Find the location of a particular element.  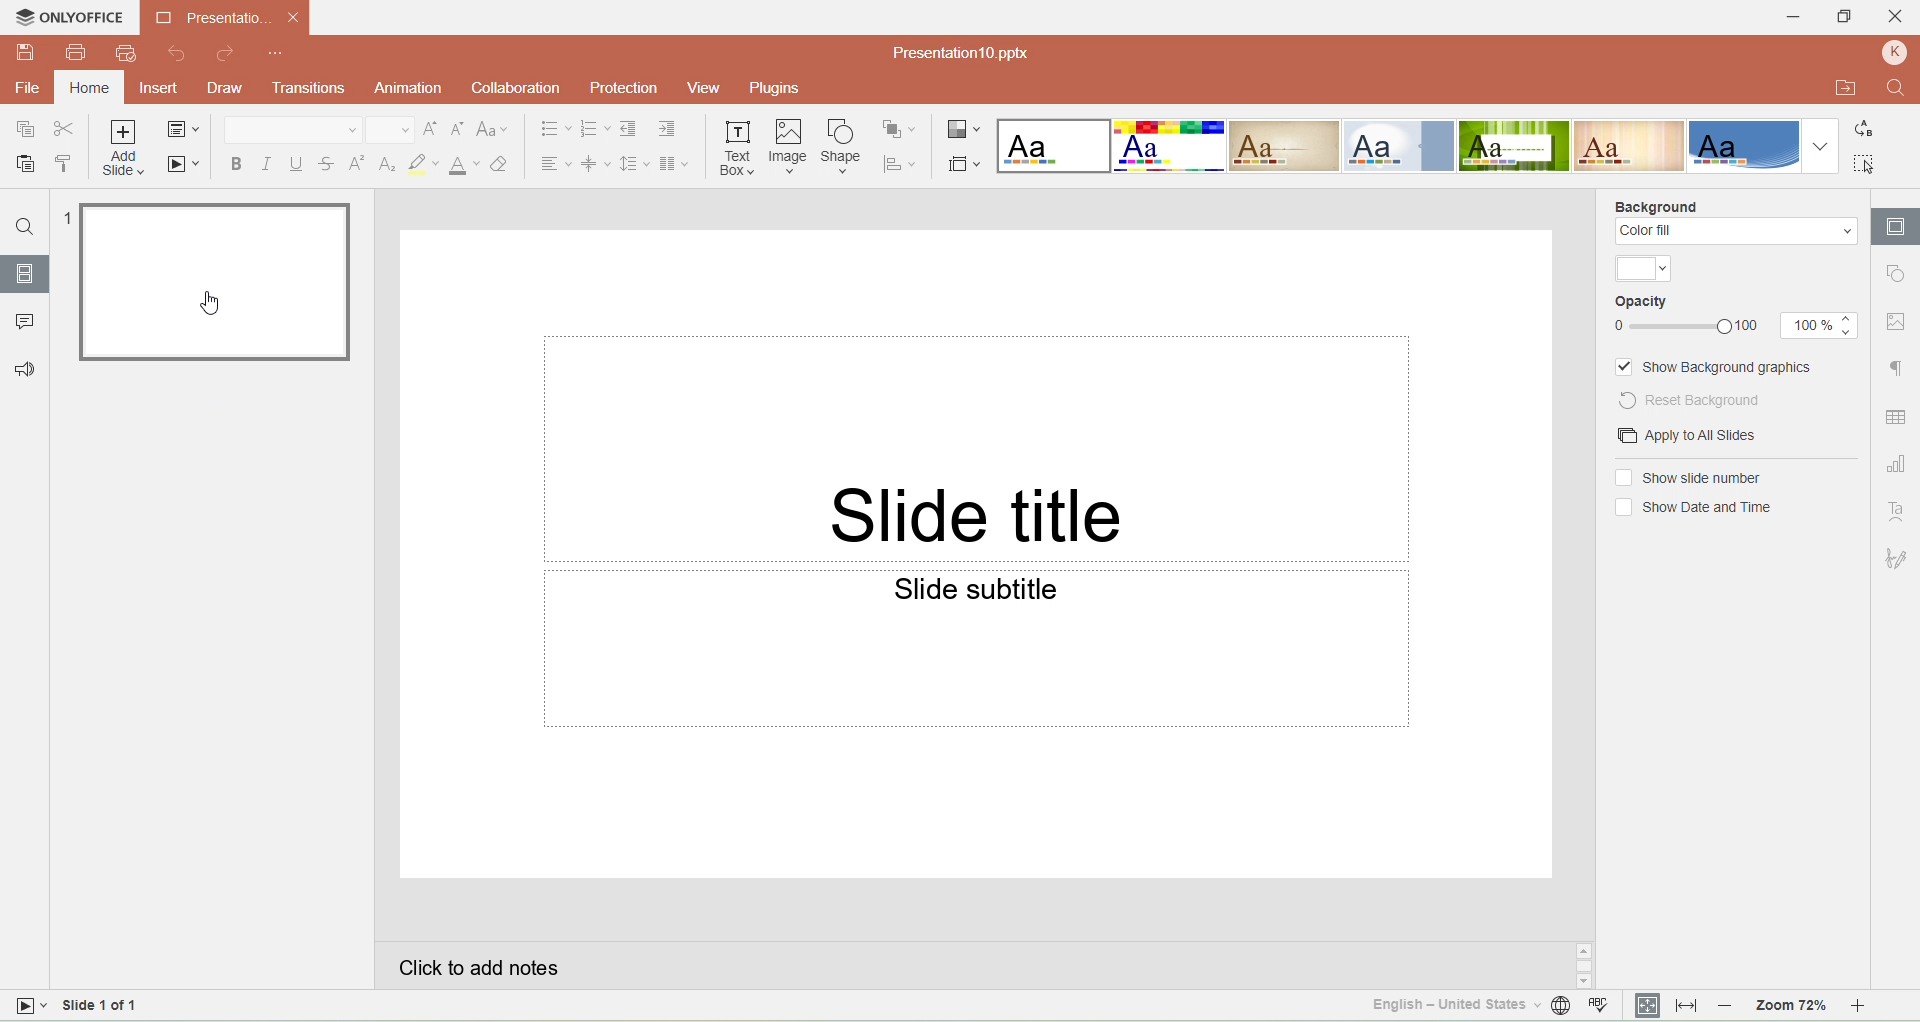

Redo is located at coordinates (226, 55).